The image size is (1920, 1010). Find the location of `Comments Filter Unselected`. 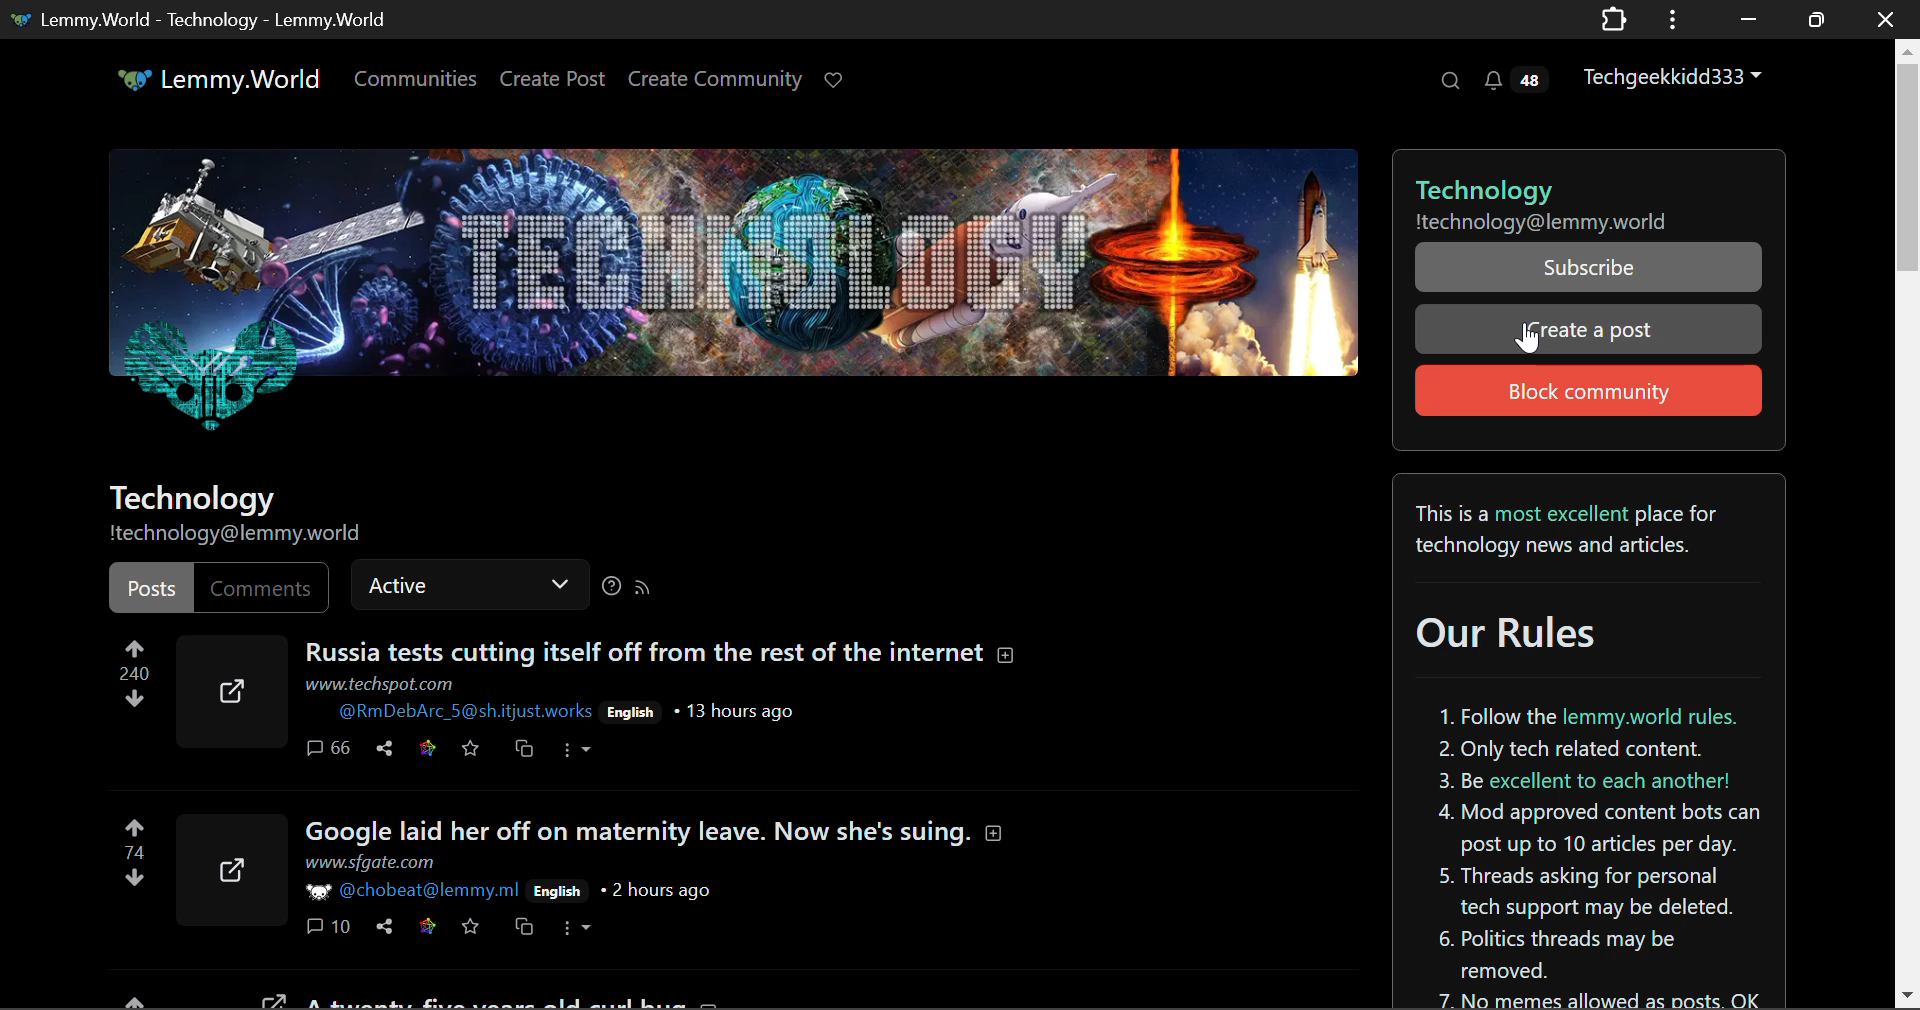

Comments Filter Unselected is located at coordinates (258, 586).